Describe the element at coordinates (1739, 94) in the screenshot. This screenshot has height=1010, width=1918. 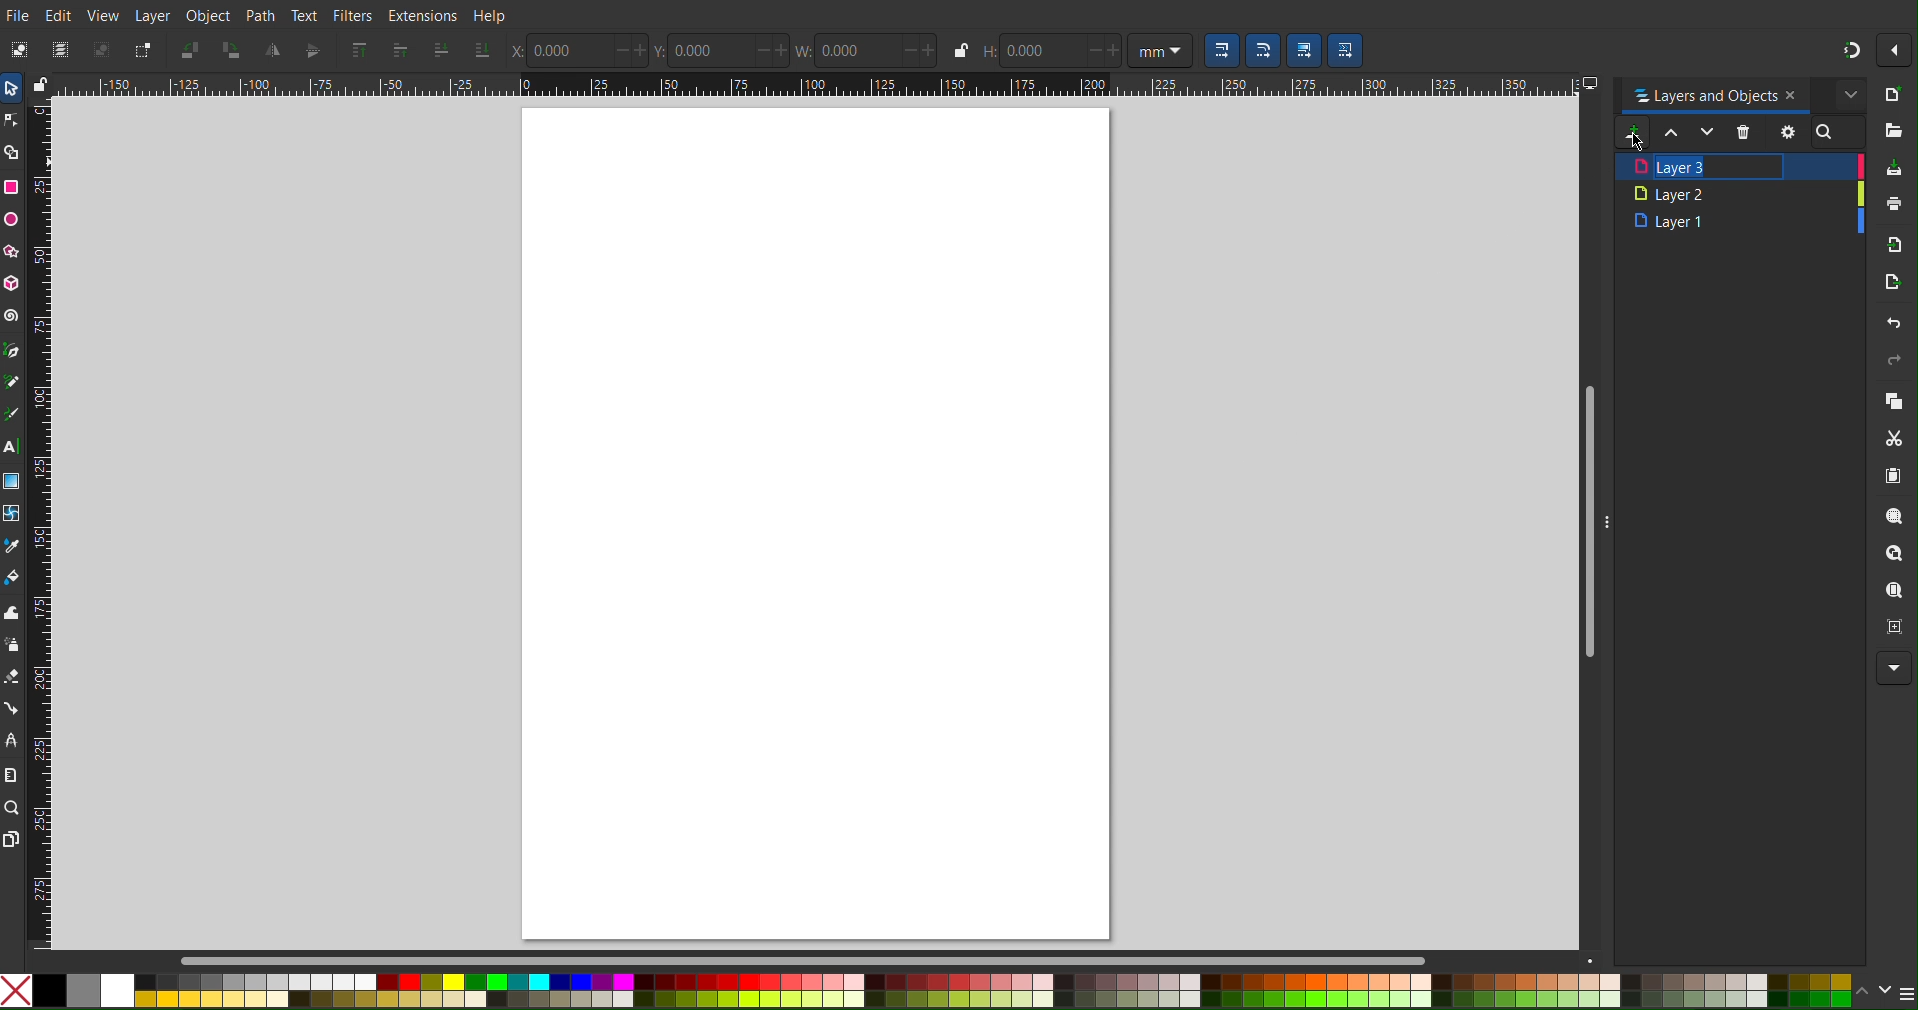
I see `Layers and Objects` at that location.